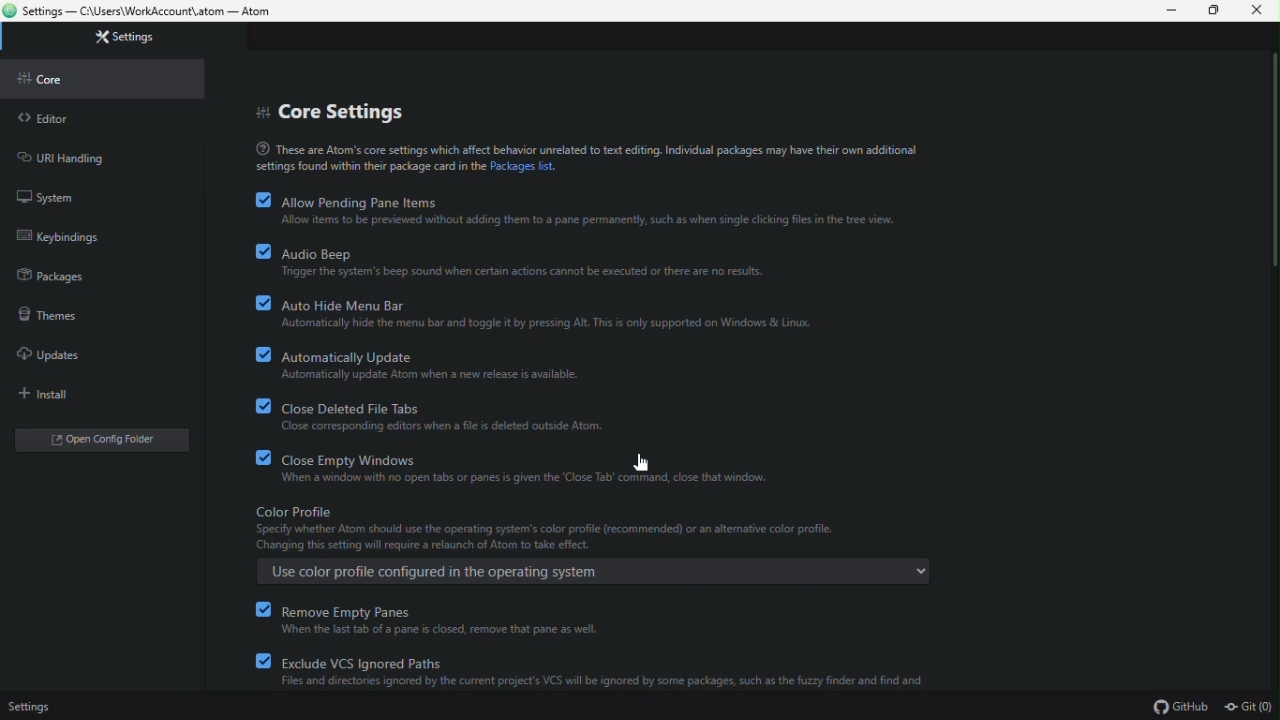 This screenshot has width=1280, height=720. What do you see at coordinates (107, 442) in the screenshot?
I see `Open configure editor` at bounding box center [107, 442].